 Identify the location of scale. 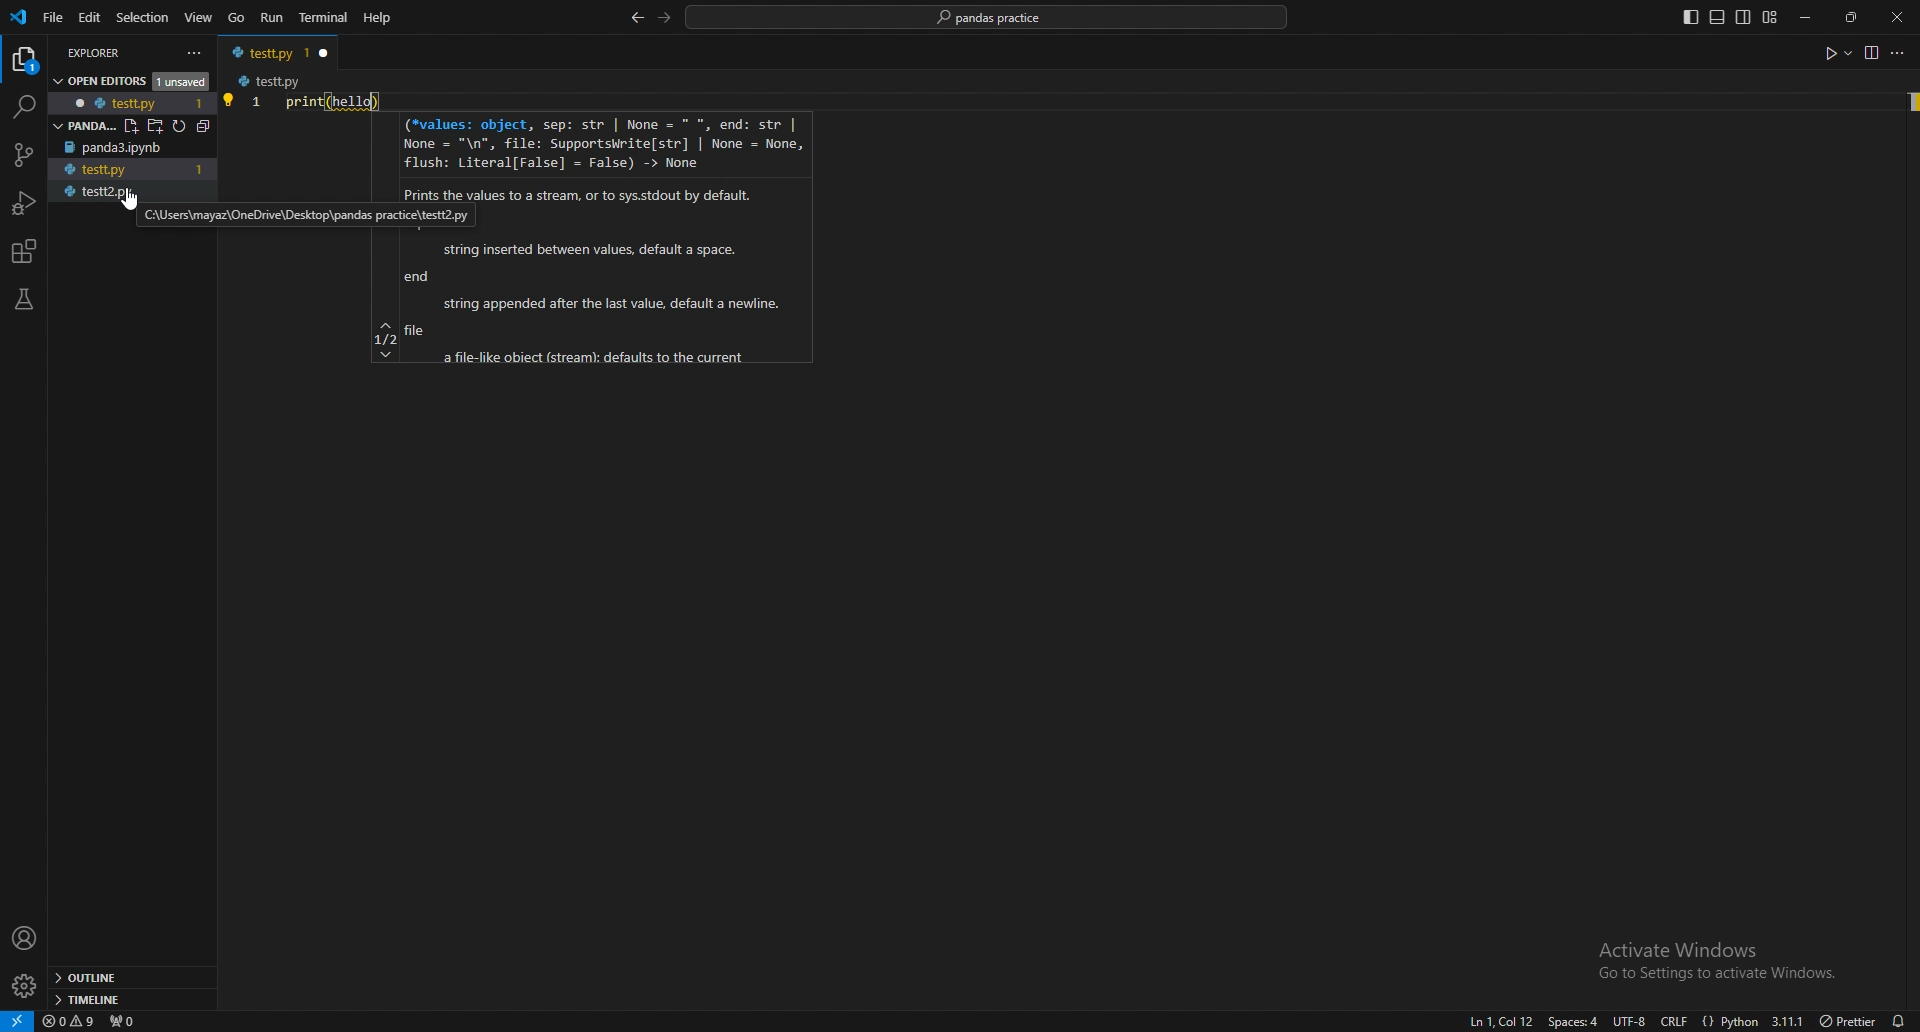
(256, 120).